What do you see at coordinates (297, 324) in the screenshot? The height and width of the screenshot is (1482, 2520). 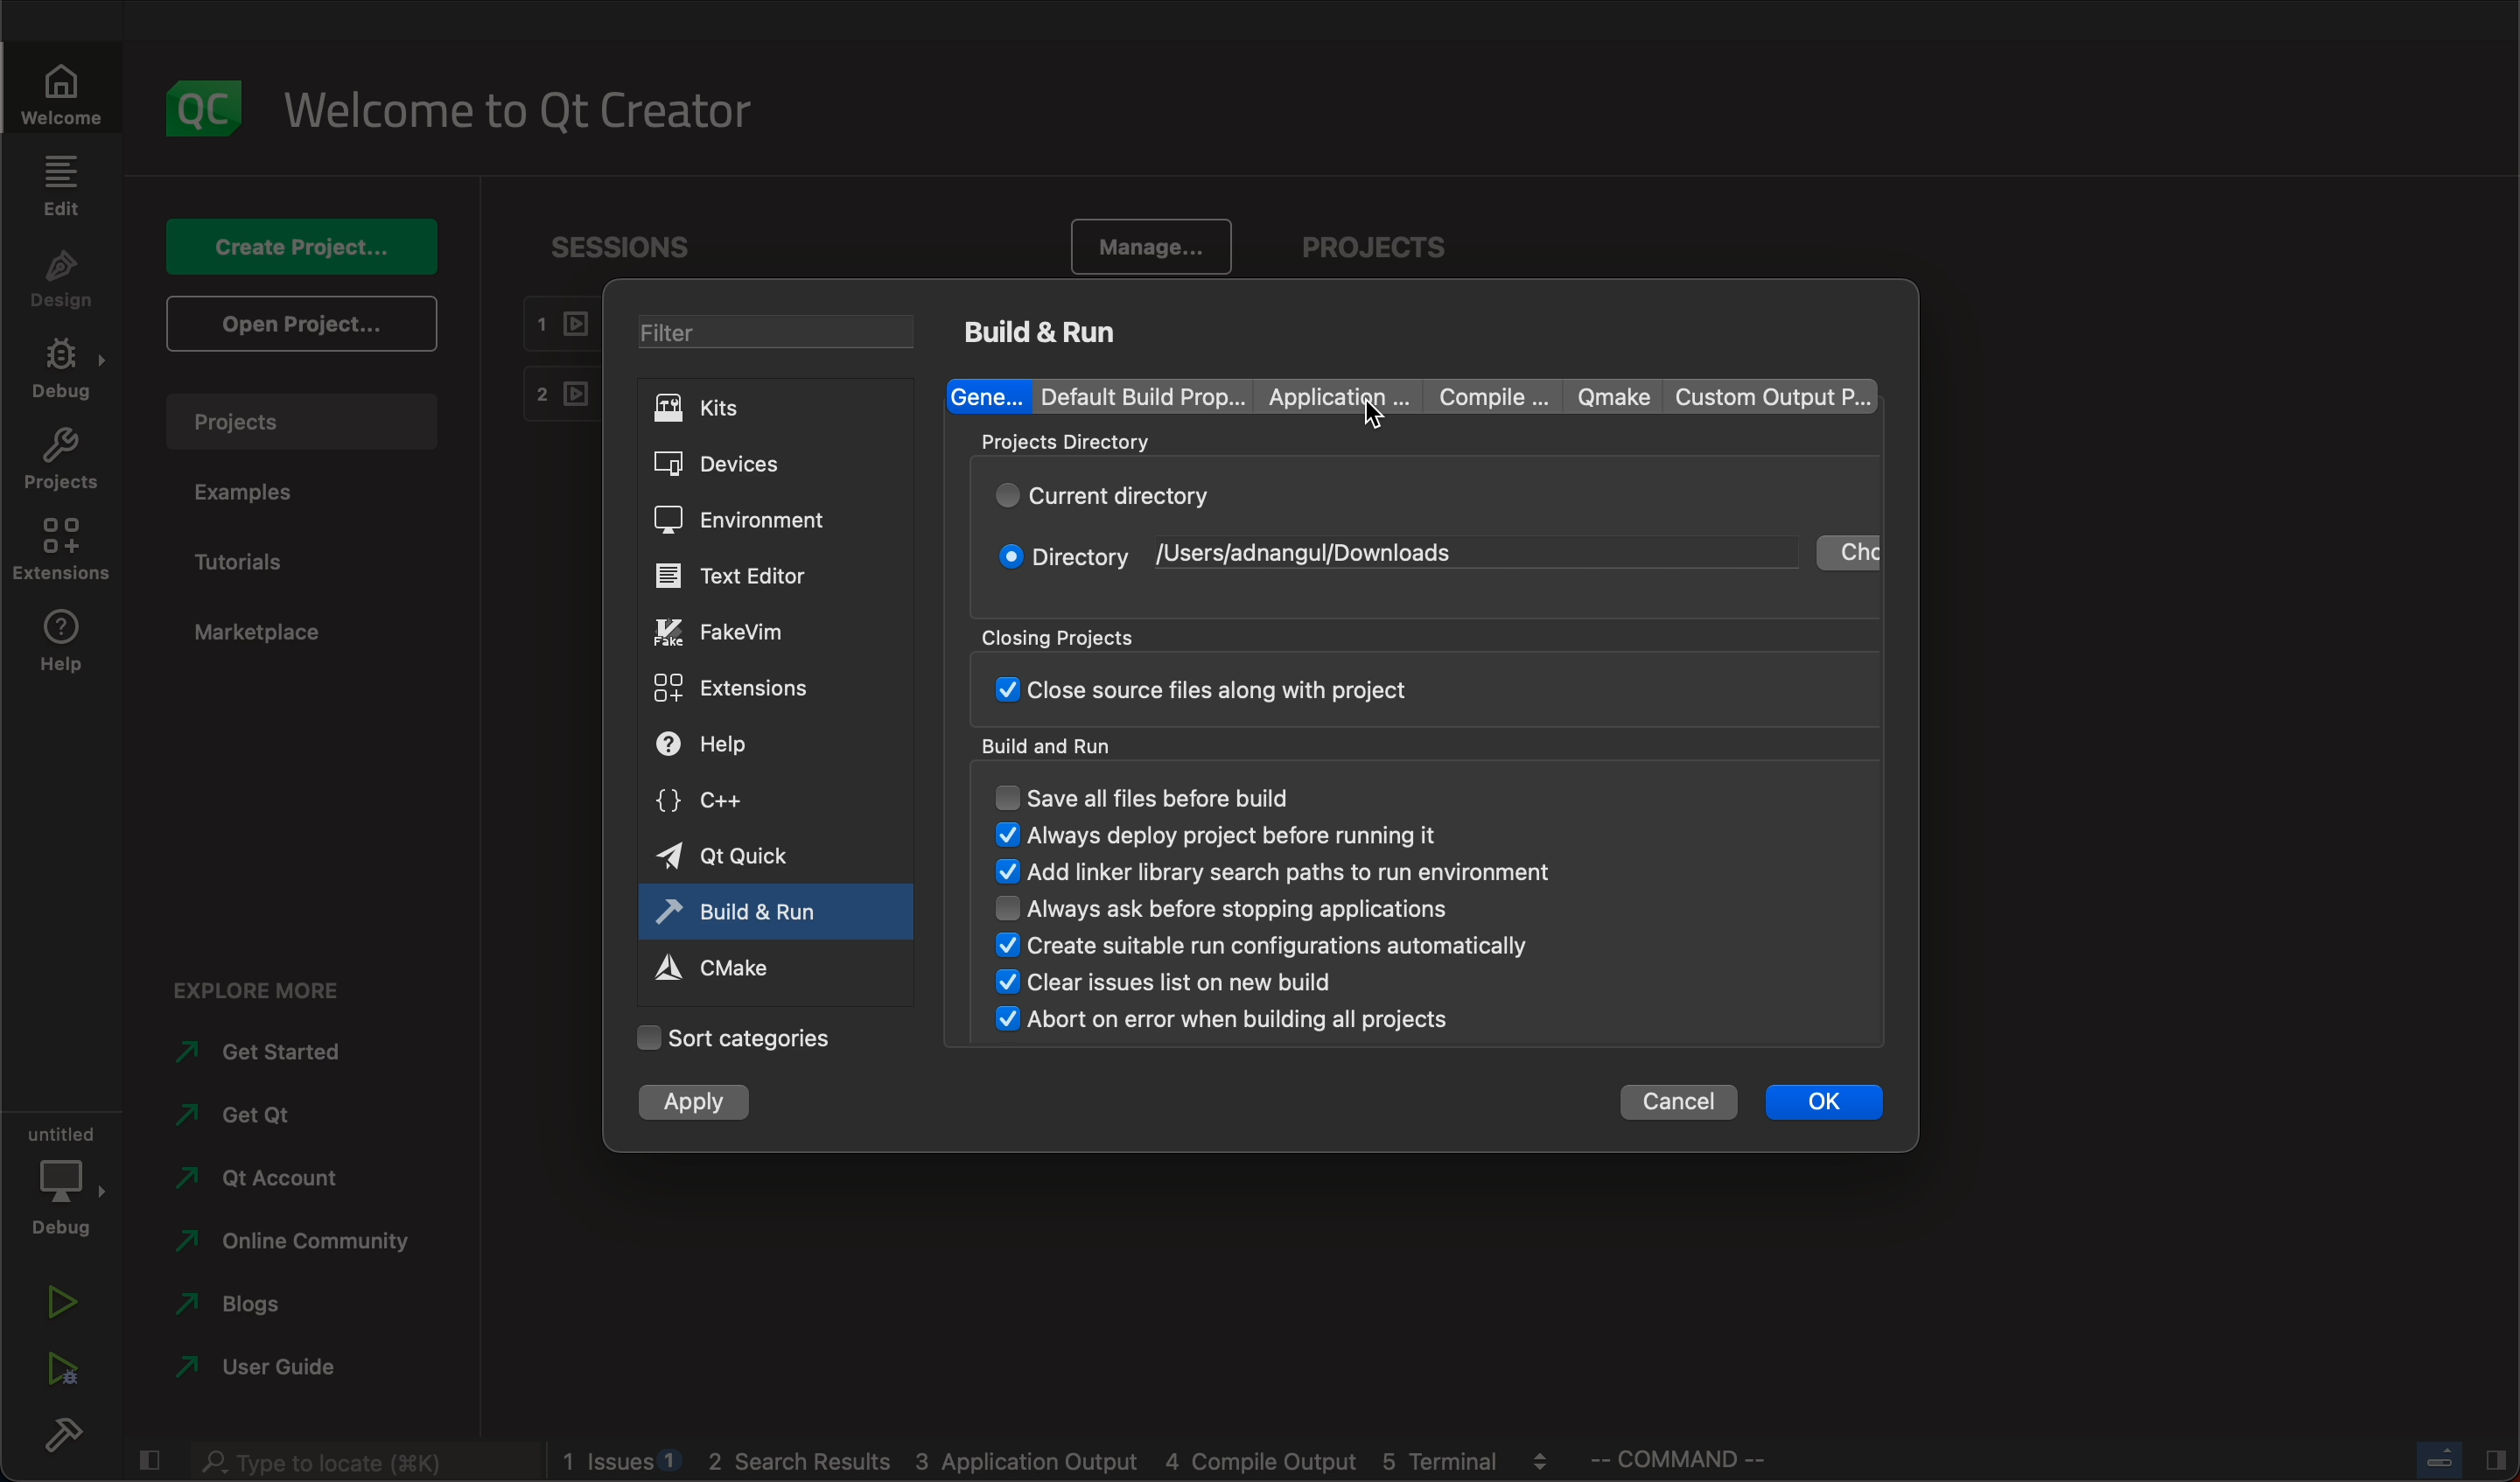 I see `open` at bounding box center [297, 324].